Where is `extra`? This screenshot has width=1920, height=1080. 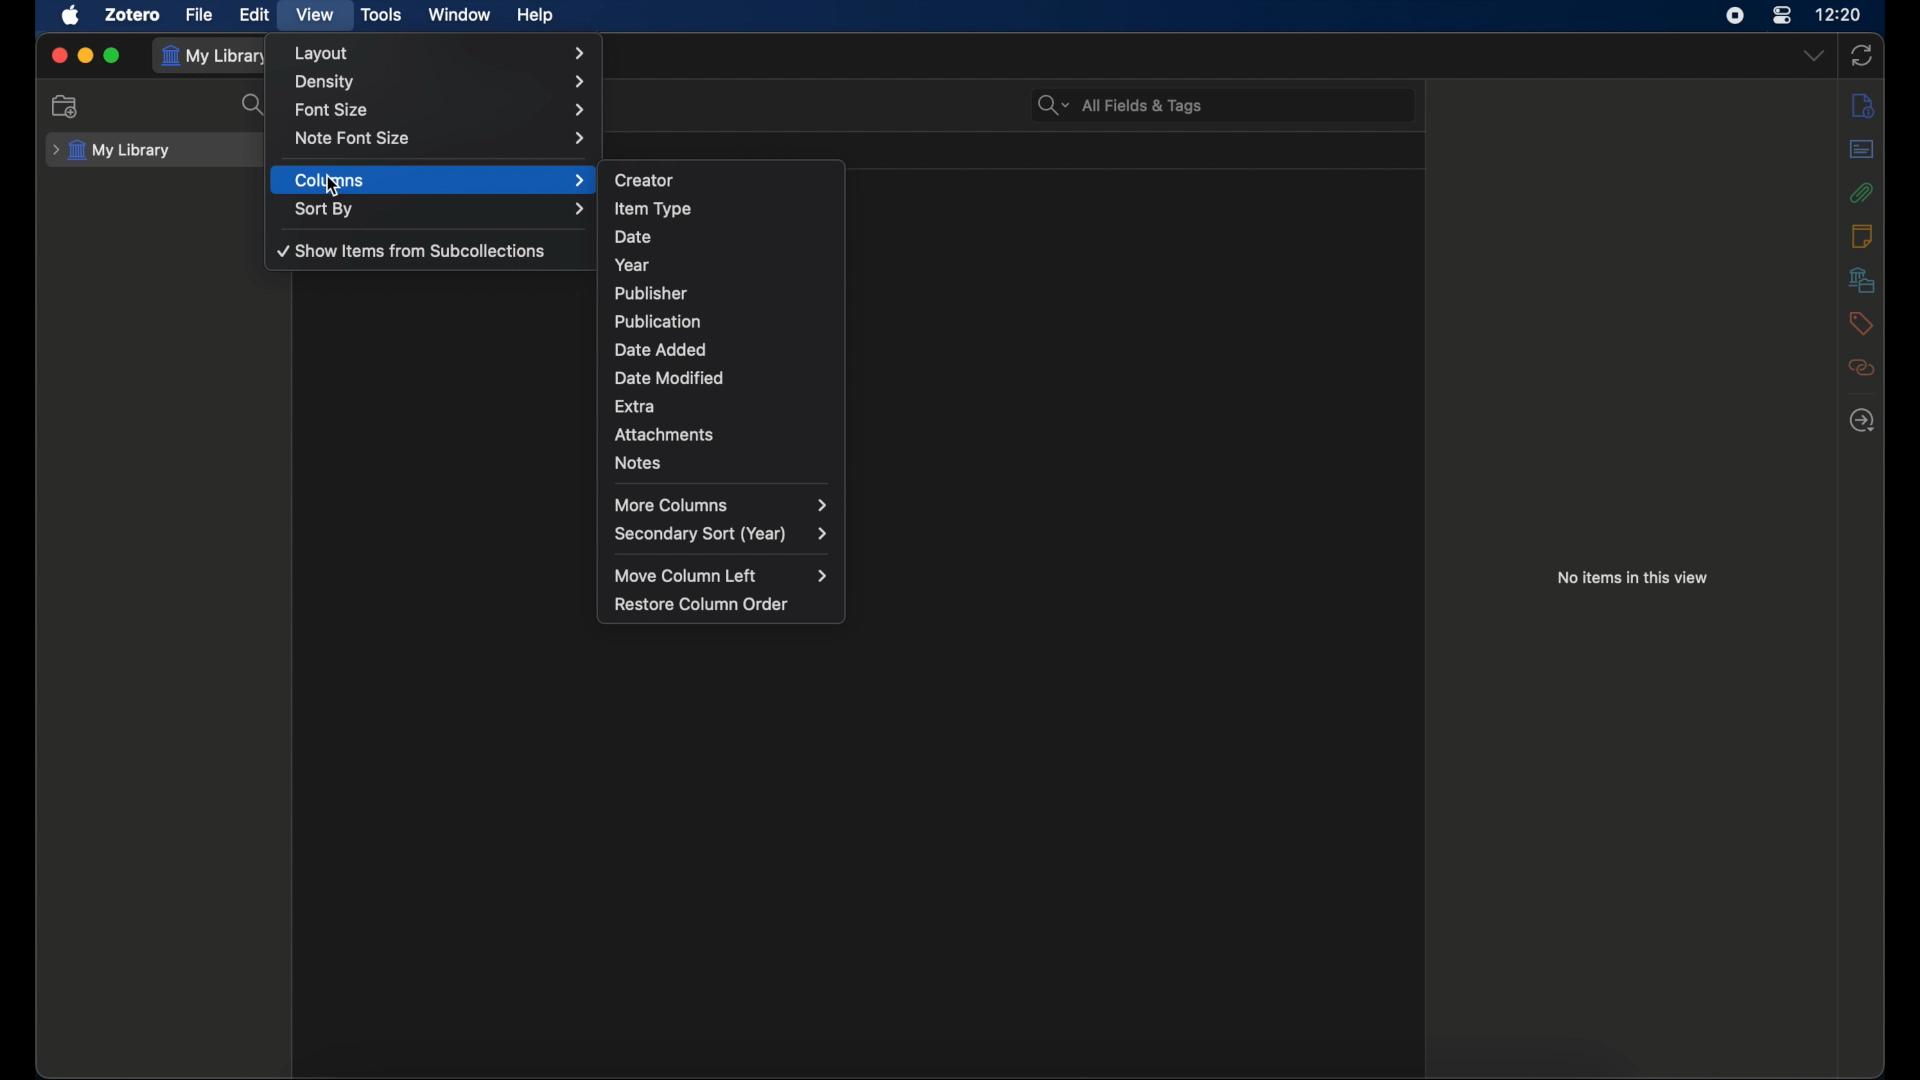
extra is located at coordinates (636, 405).